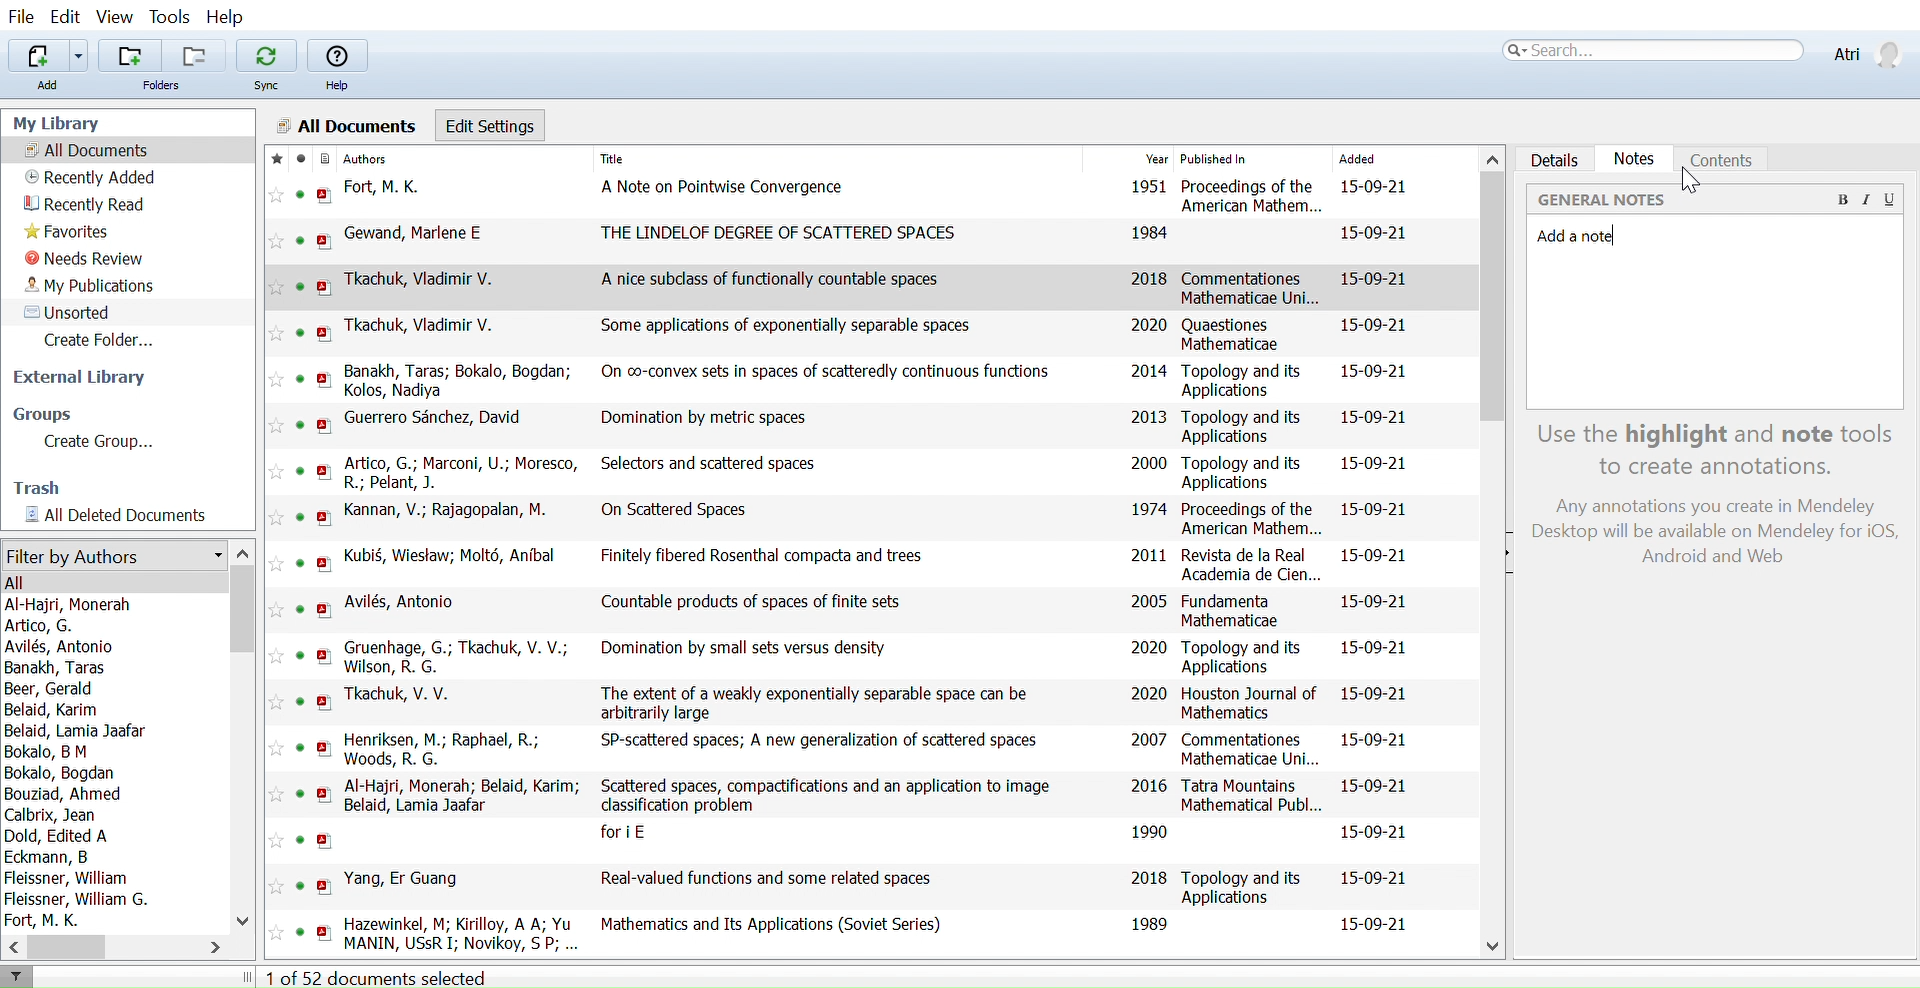  What do you see at coordinates (780, 233) in the screenshot?
I see `THE LINDELOF DEGREE OF SCATTERED SPACES` at bounding box center [780, 233].